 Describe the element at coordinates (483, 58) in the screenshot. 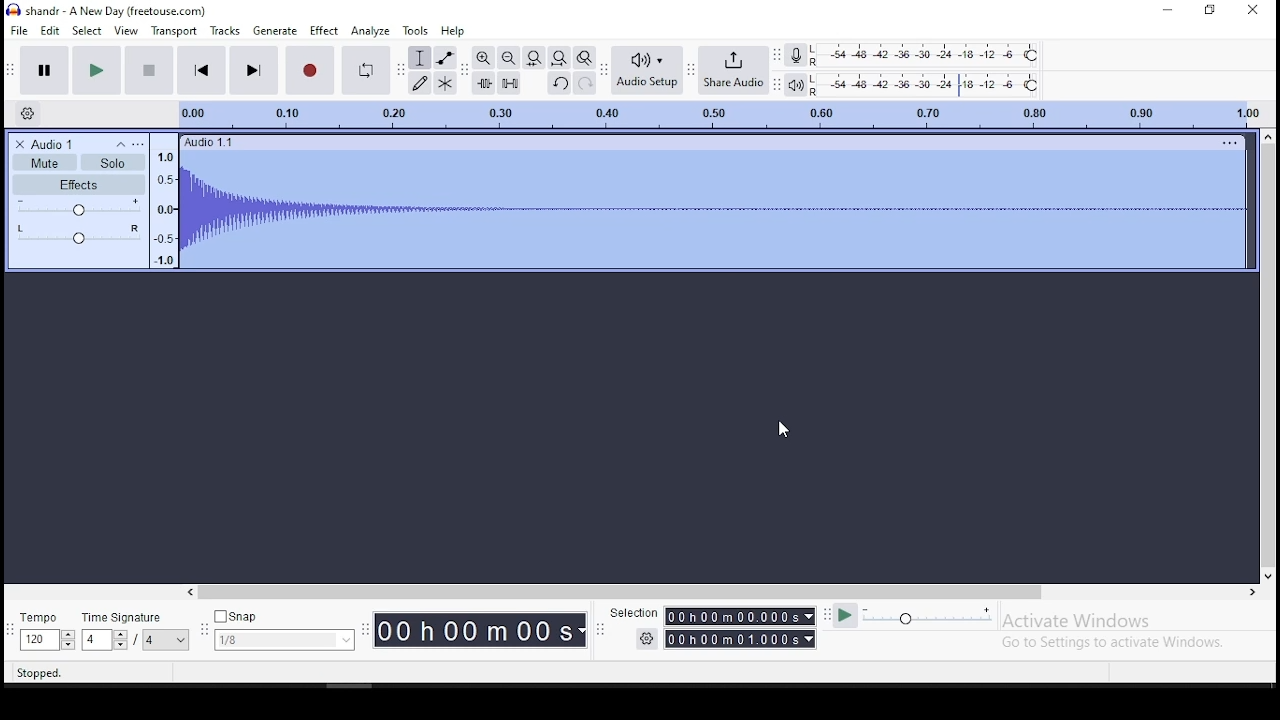

I see `zoom in` at that location.